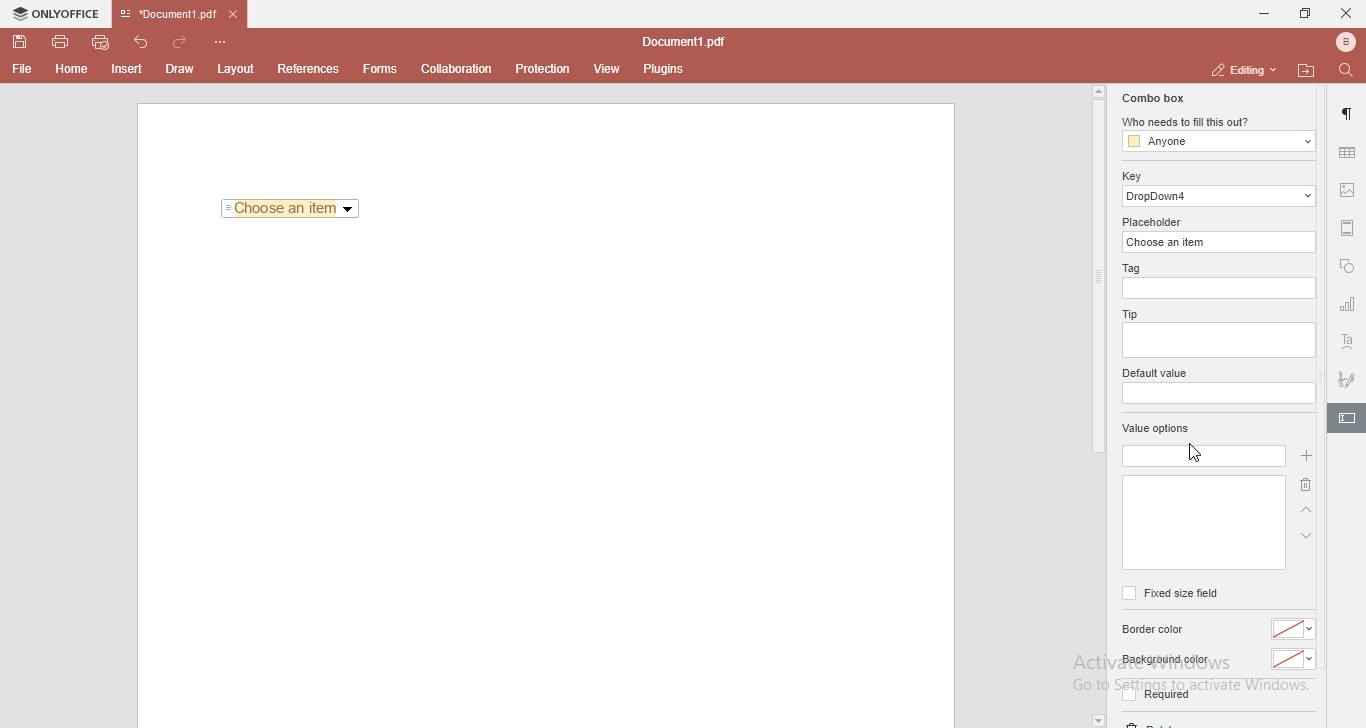 This screenshot has width=1366, height=728. What do you see at coordinates (1347, 268) in the screenshot?
I see `shapes` at bounding box center [1347, 268].